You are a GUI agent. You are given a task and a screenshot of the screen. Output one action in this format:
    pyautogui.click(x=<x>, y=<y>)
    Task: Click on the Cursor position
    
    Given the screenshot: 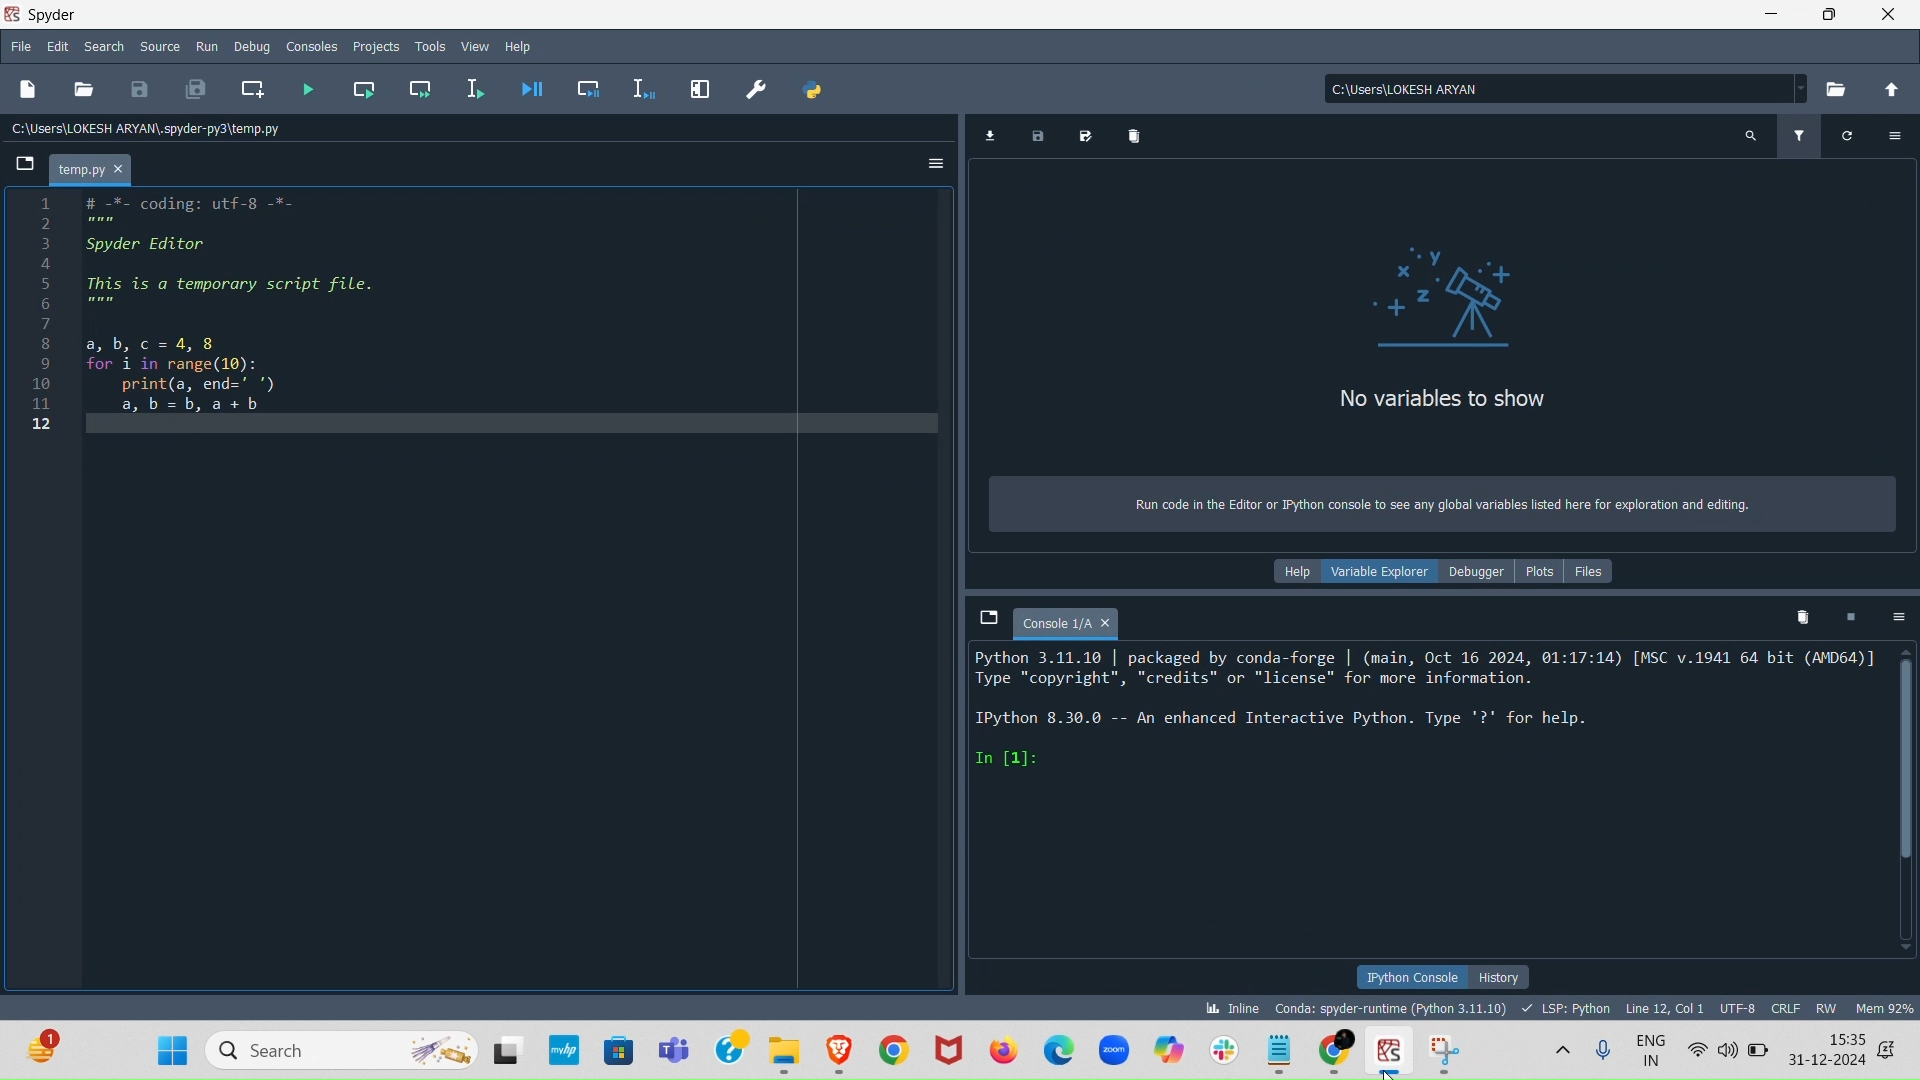 What is the action you would take?
    pyautogui.click(x=1662, y=1007)
    